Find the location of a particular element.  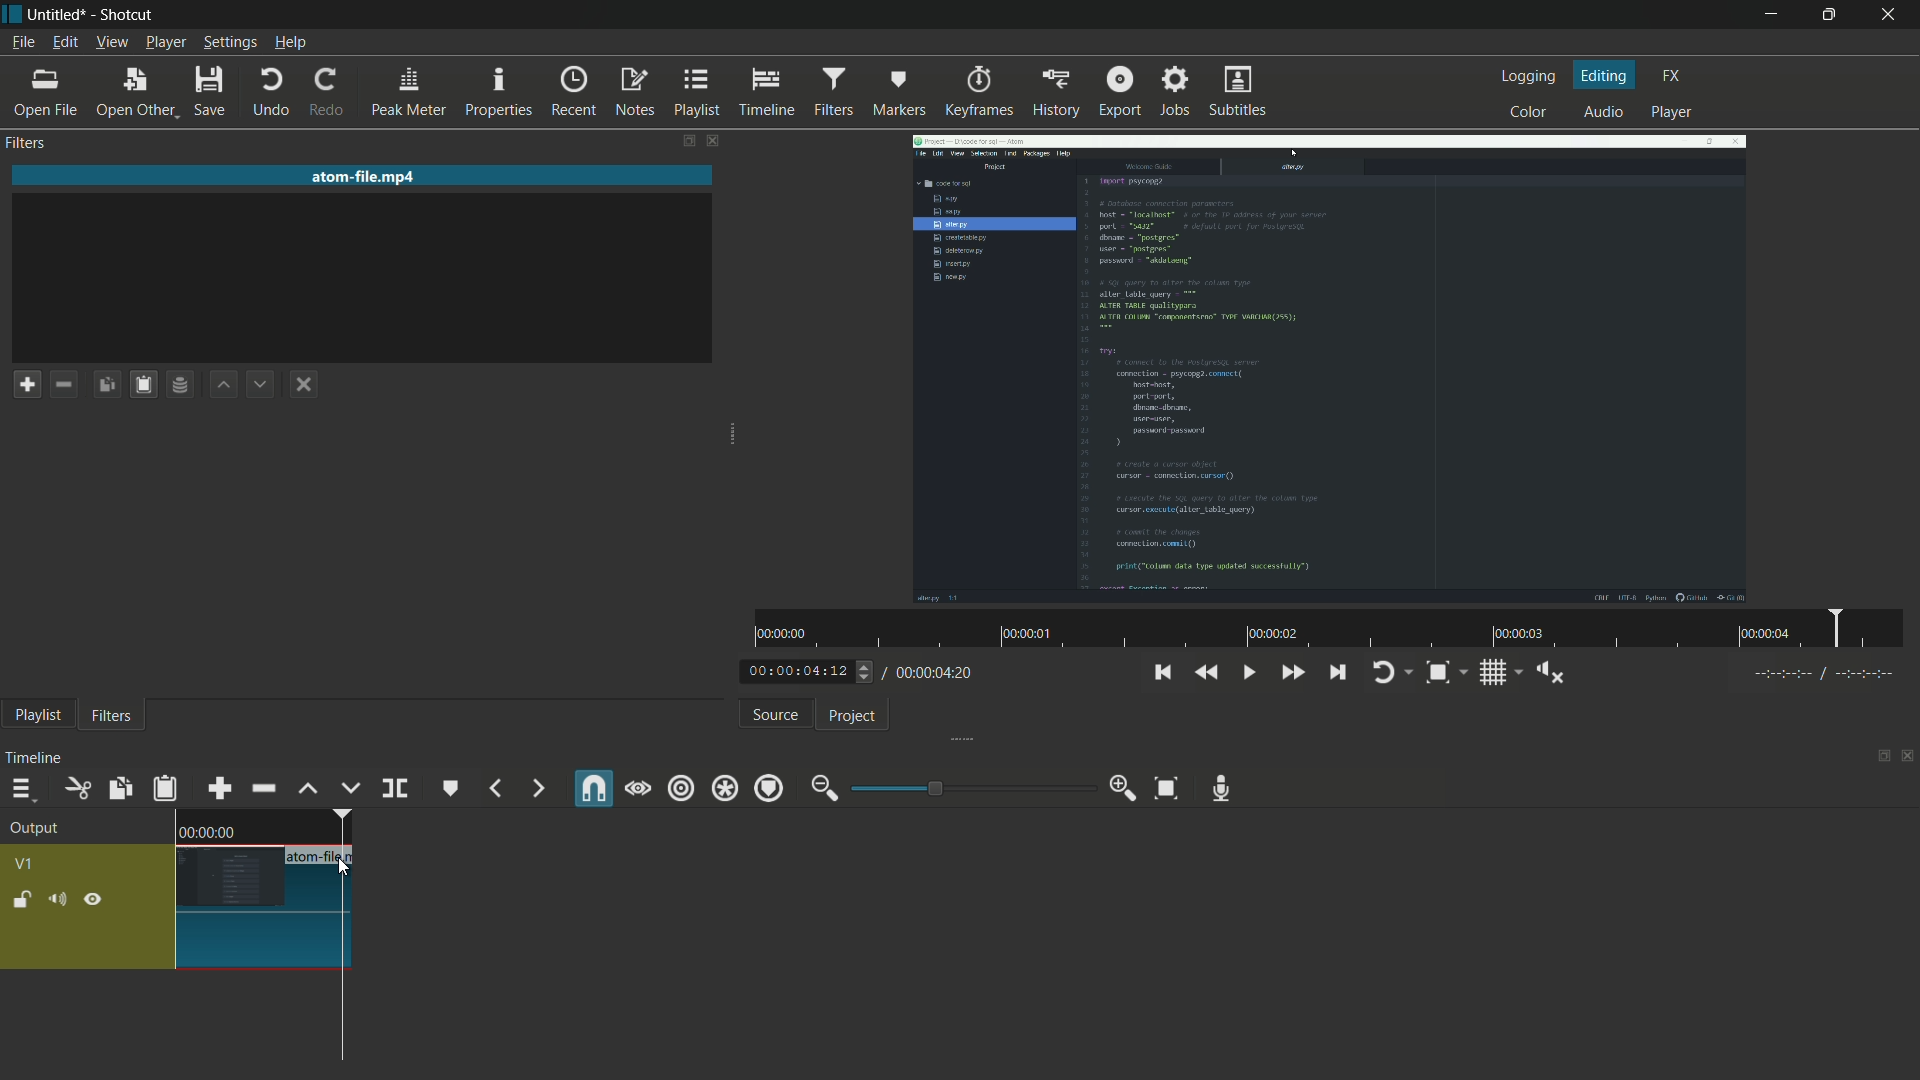

minimize is located at coordinates (1765, 15).